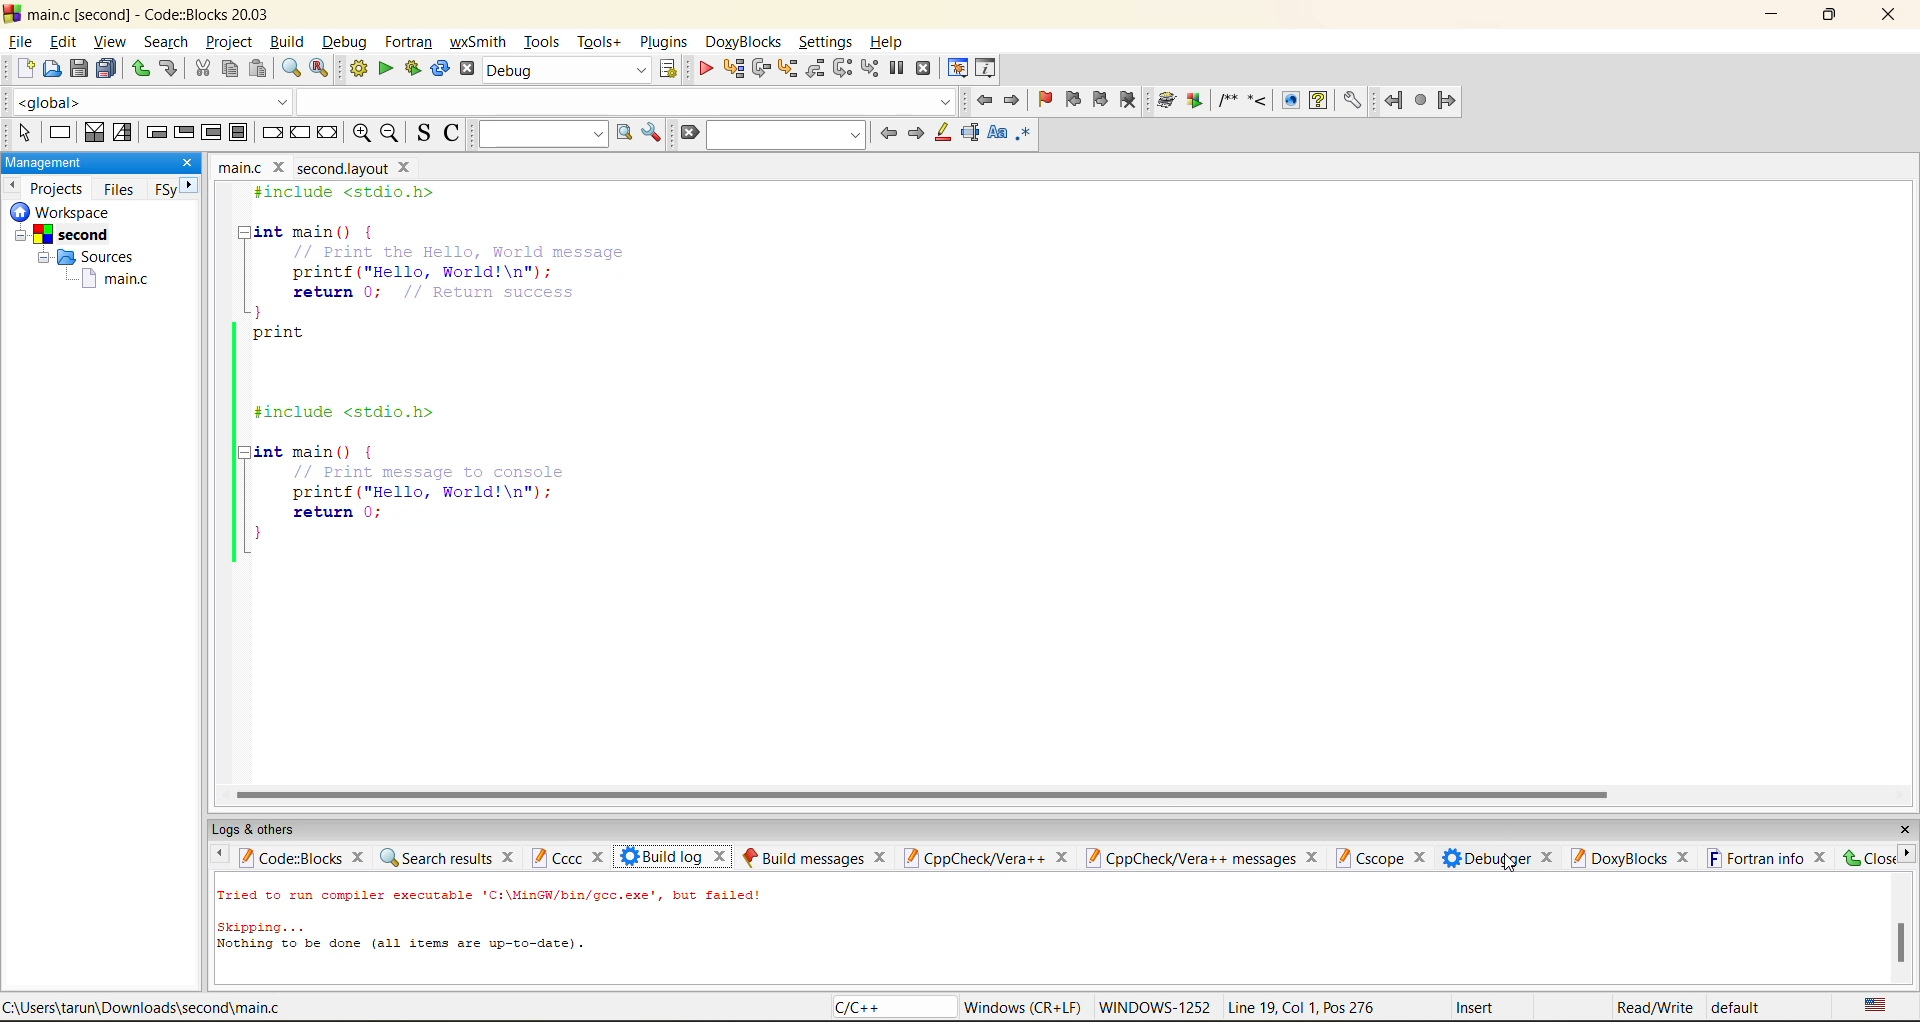  What do you see at coordinates (294, 69) in the screenshot?
I see `find` at bounding box center [294, 69].